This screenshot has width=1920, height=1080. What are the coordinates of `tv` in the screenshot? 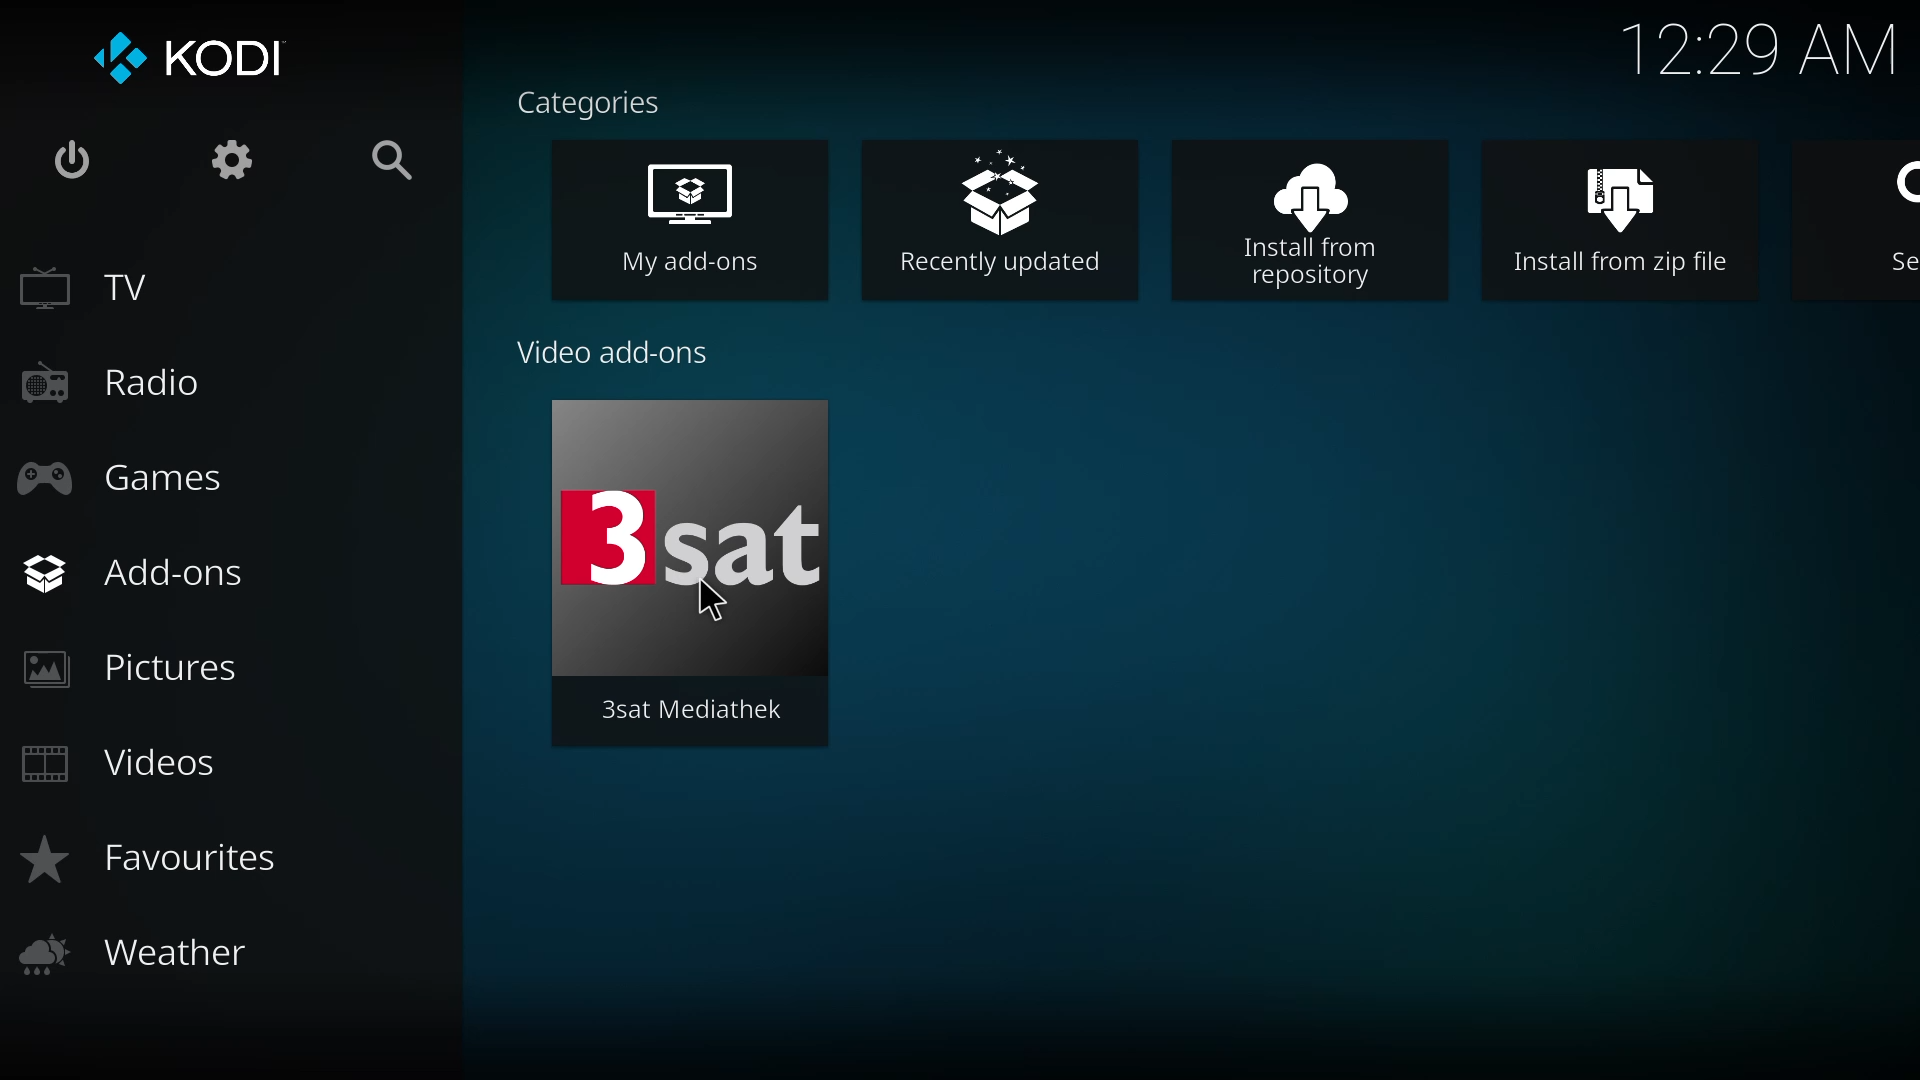 It's located at (87, 285).